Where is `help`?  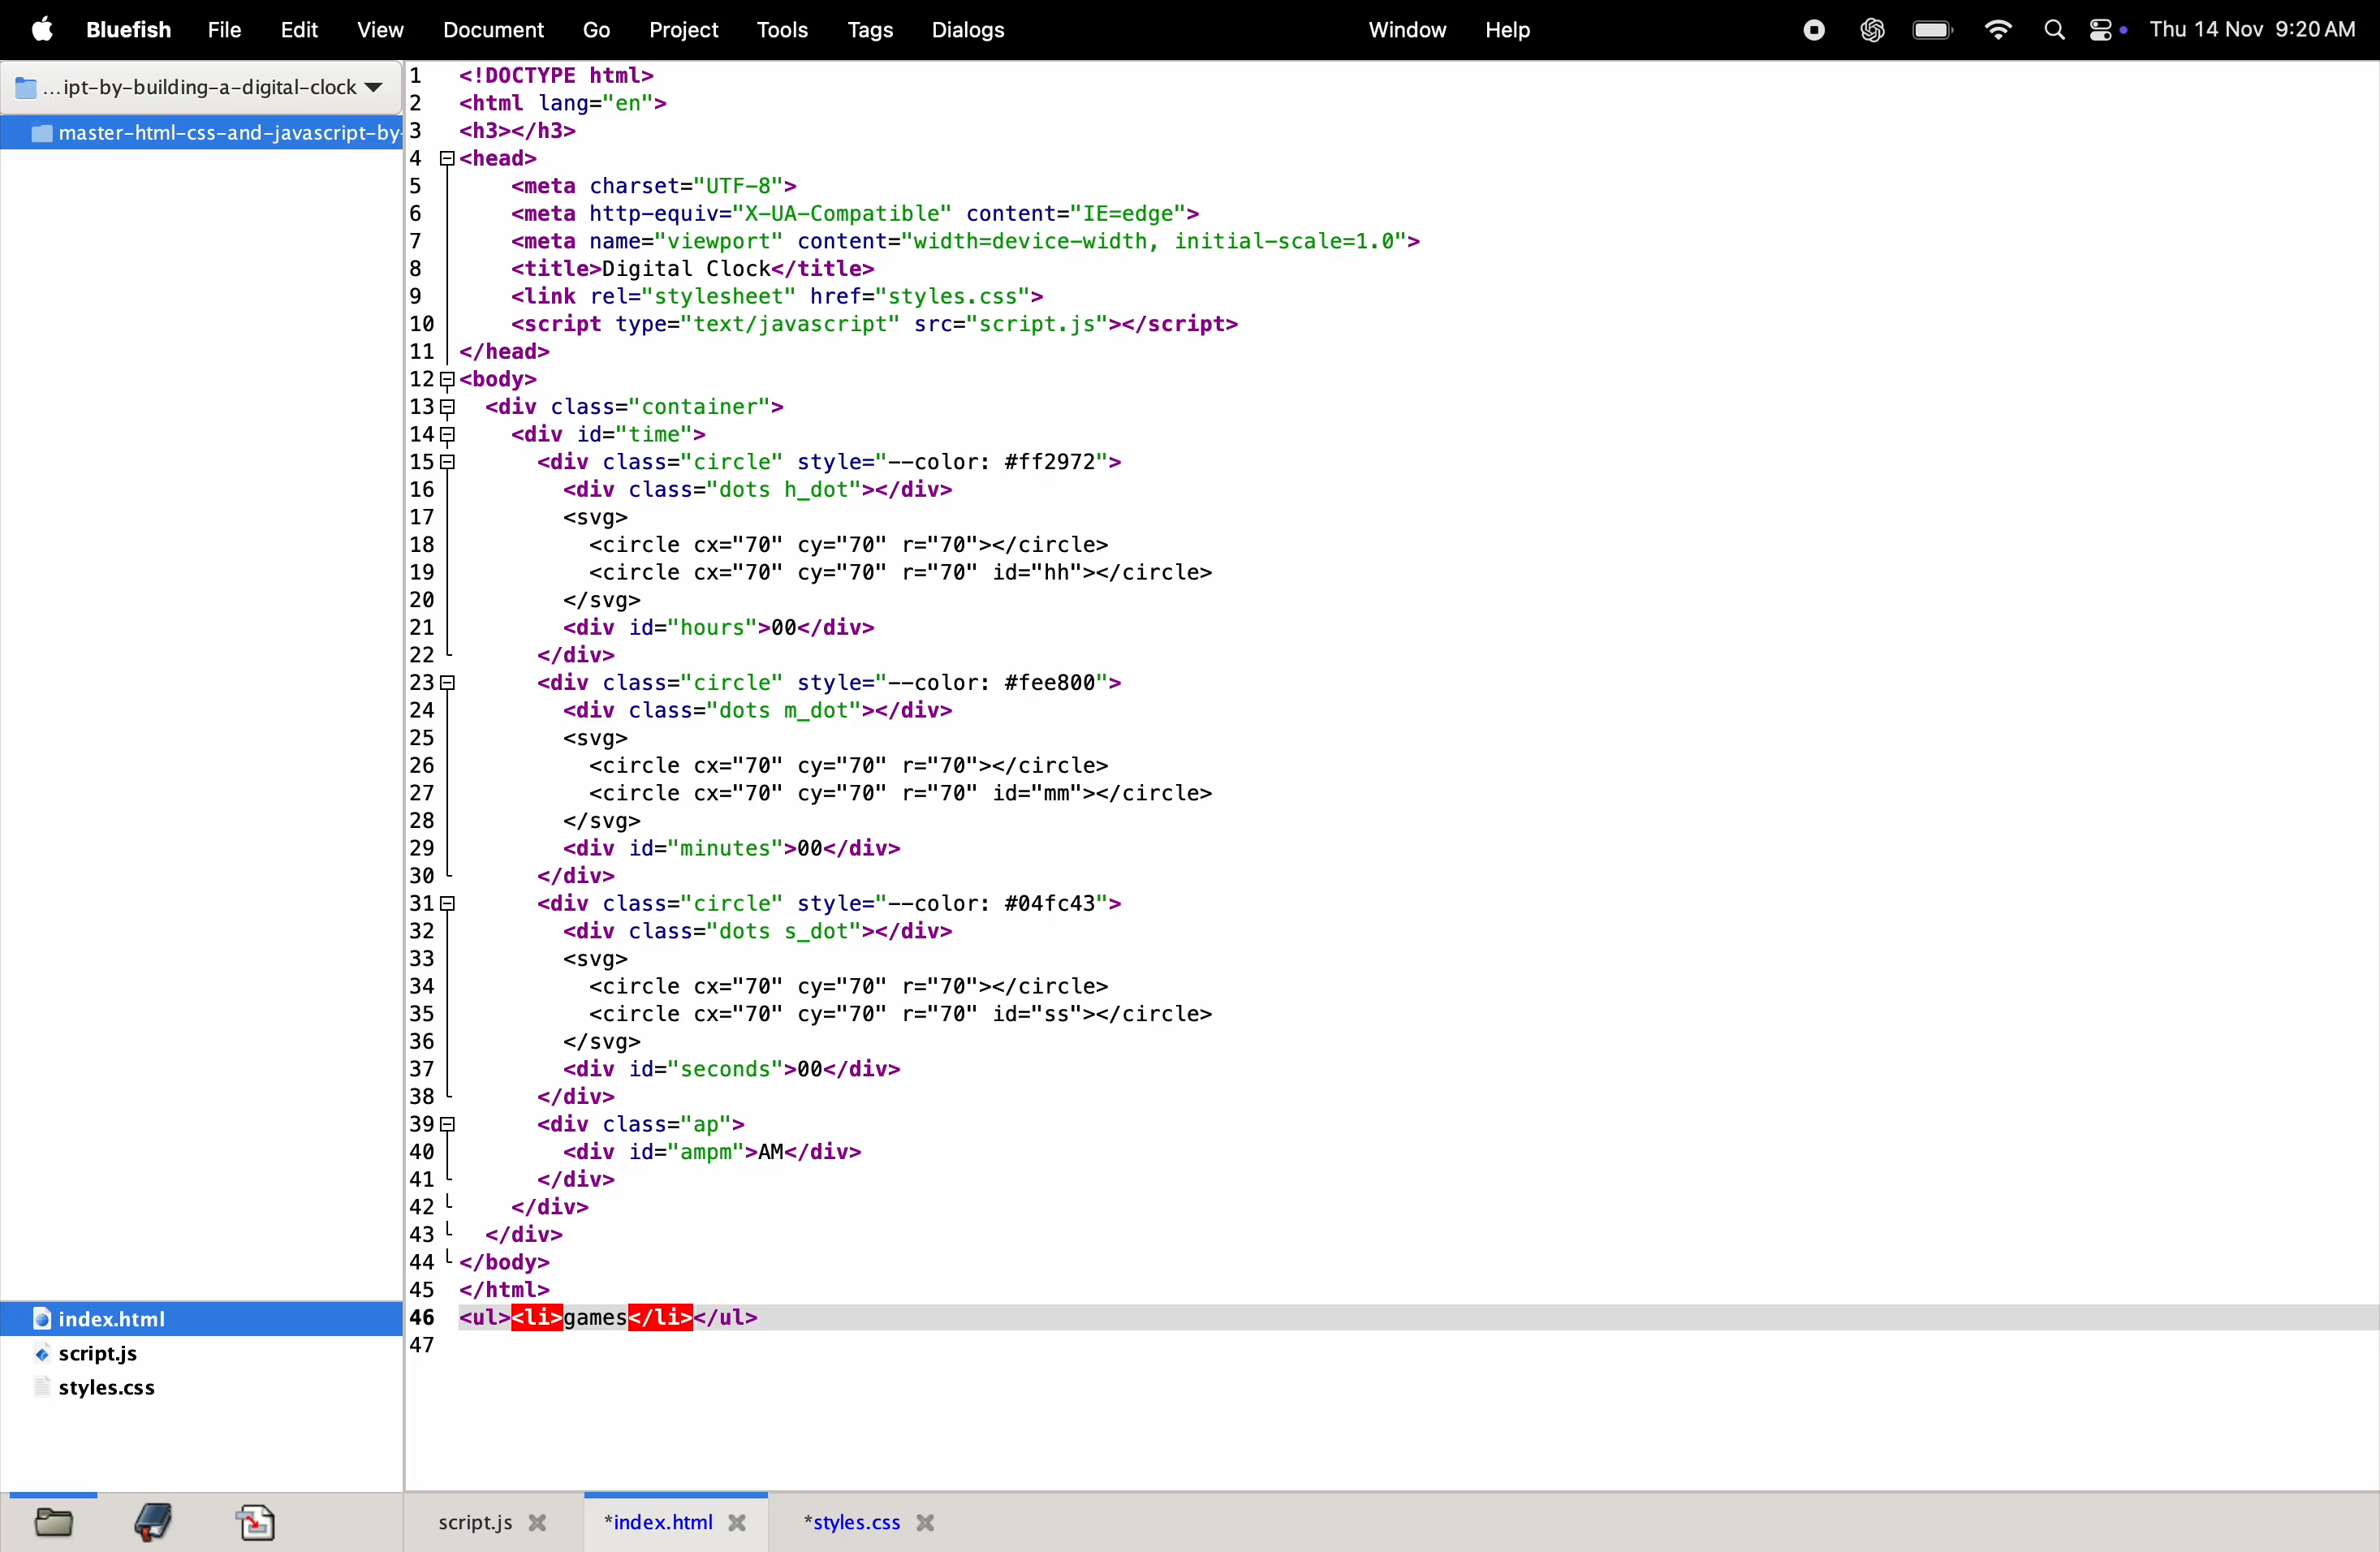
help is located at coordinates (1507, 30).